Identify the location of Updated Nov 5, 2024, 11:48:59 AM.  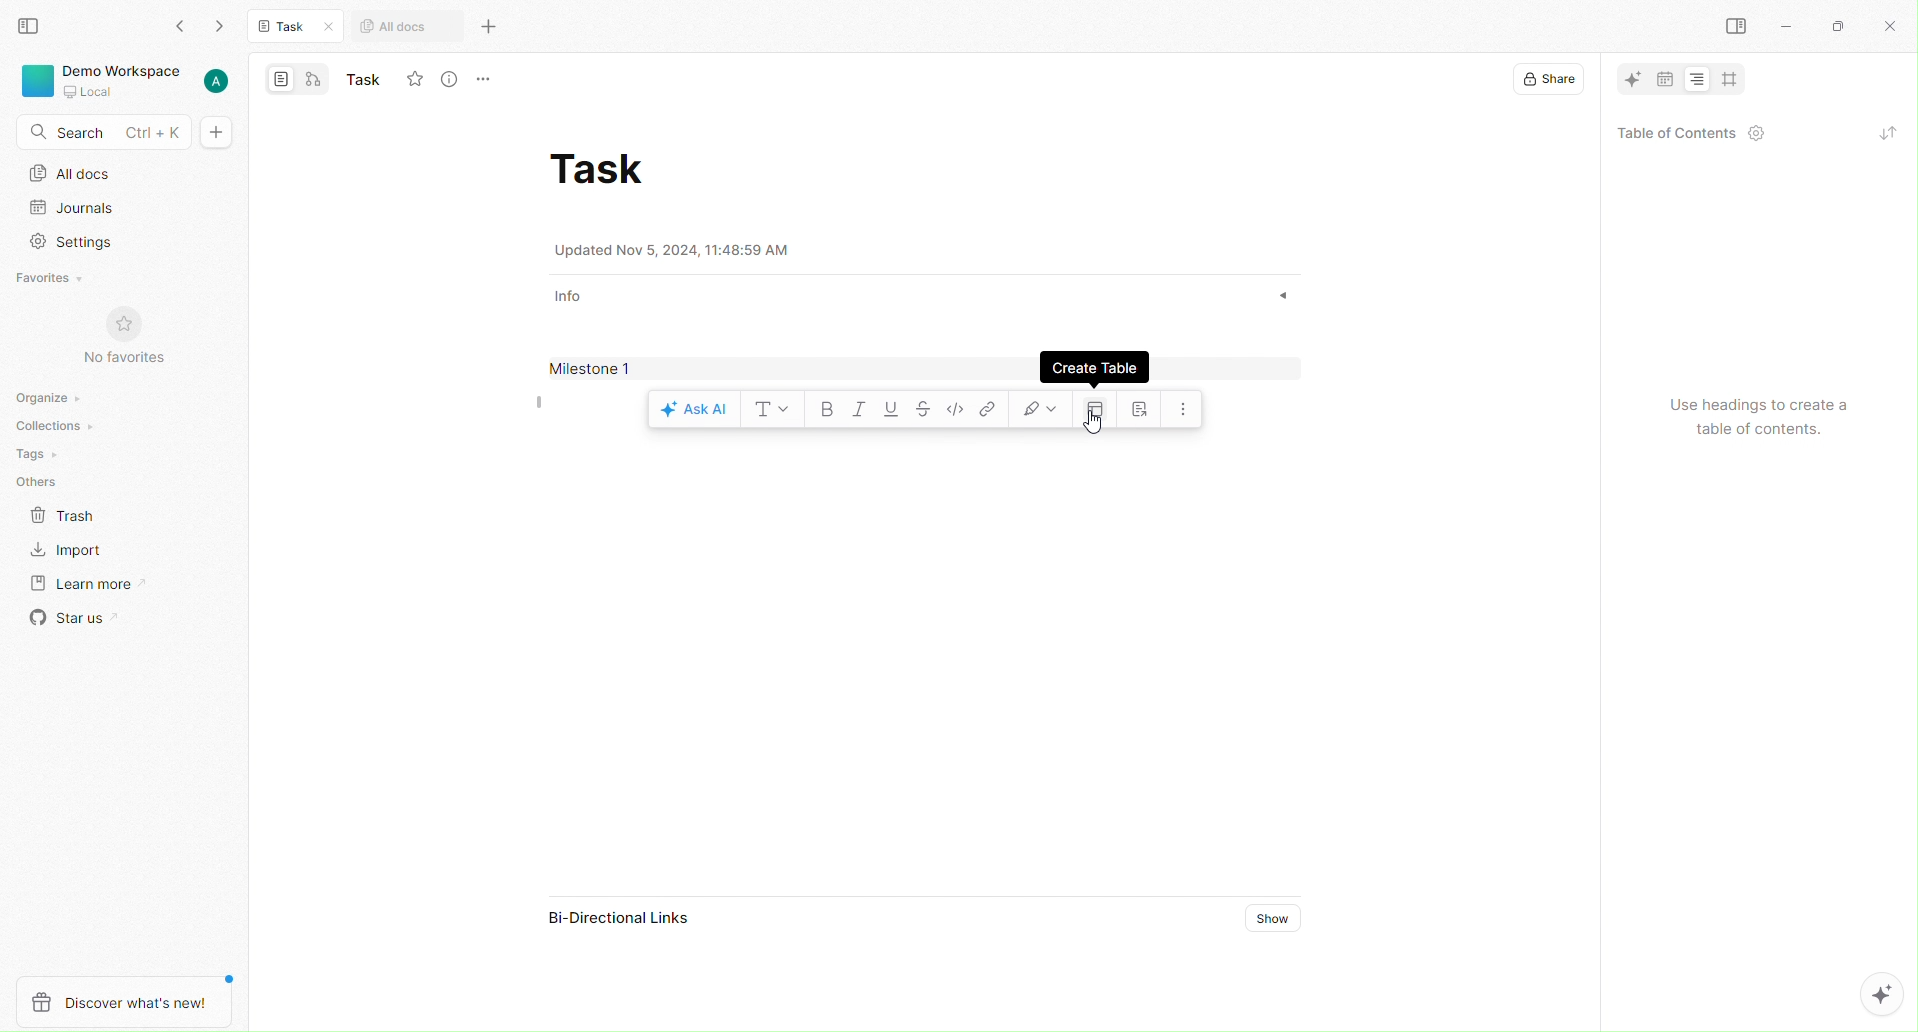
(685, 250).